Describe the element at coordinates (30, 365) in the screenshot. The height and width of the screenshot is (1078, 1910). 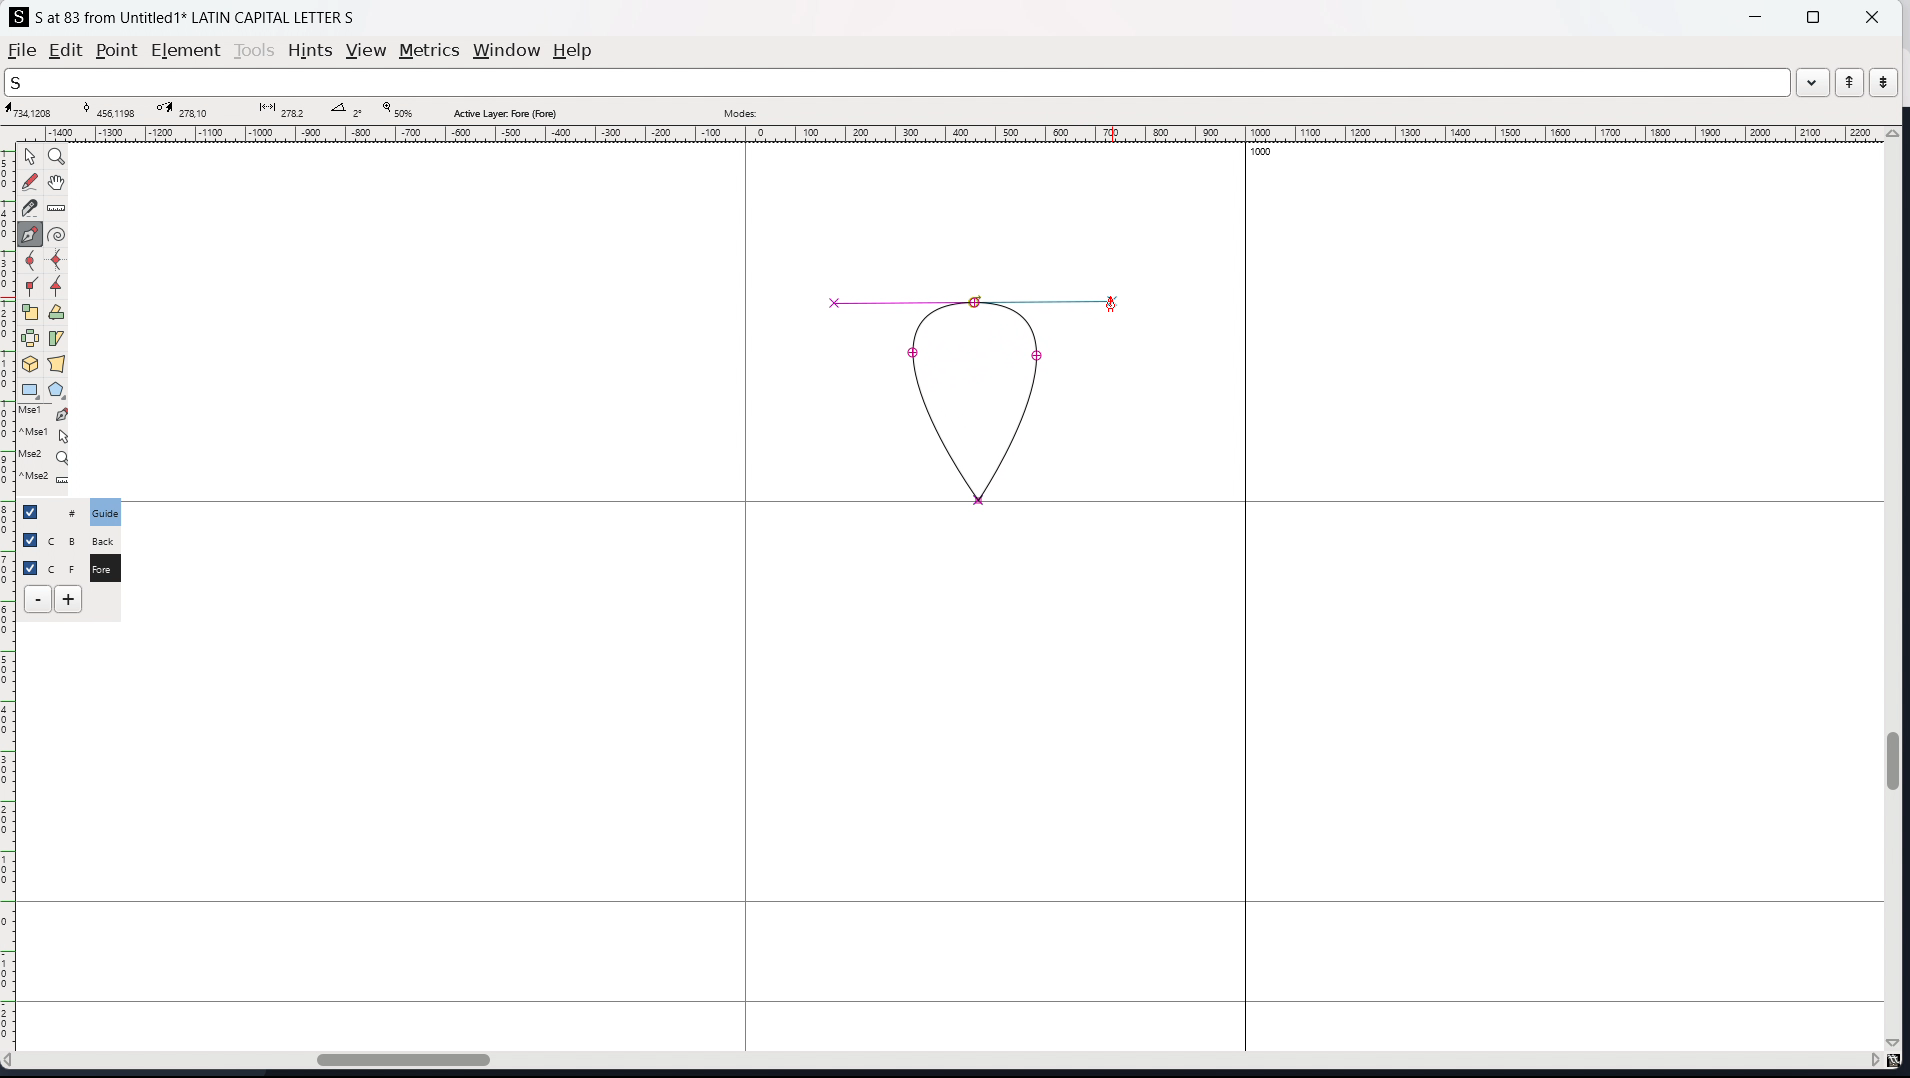
I see `rotate the selection in 3D and project back to plane ` at that location.